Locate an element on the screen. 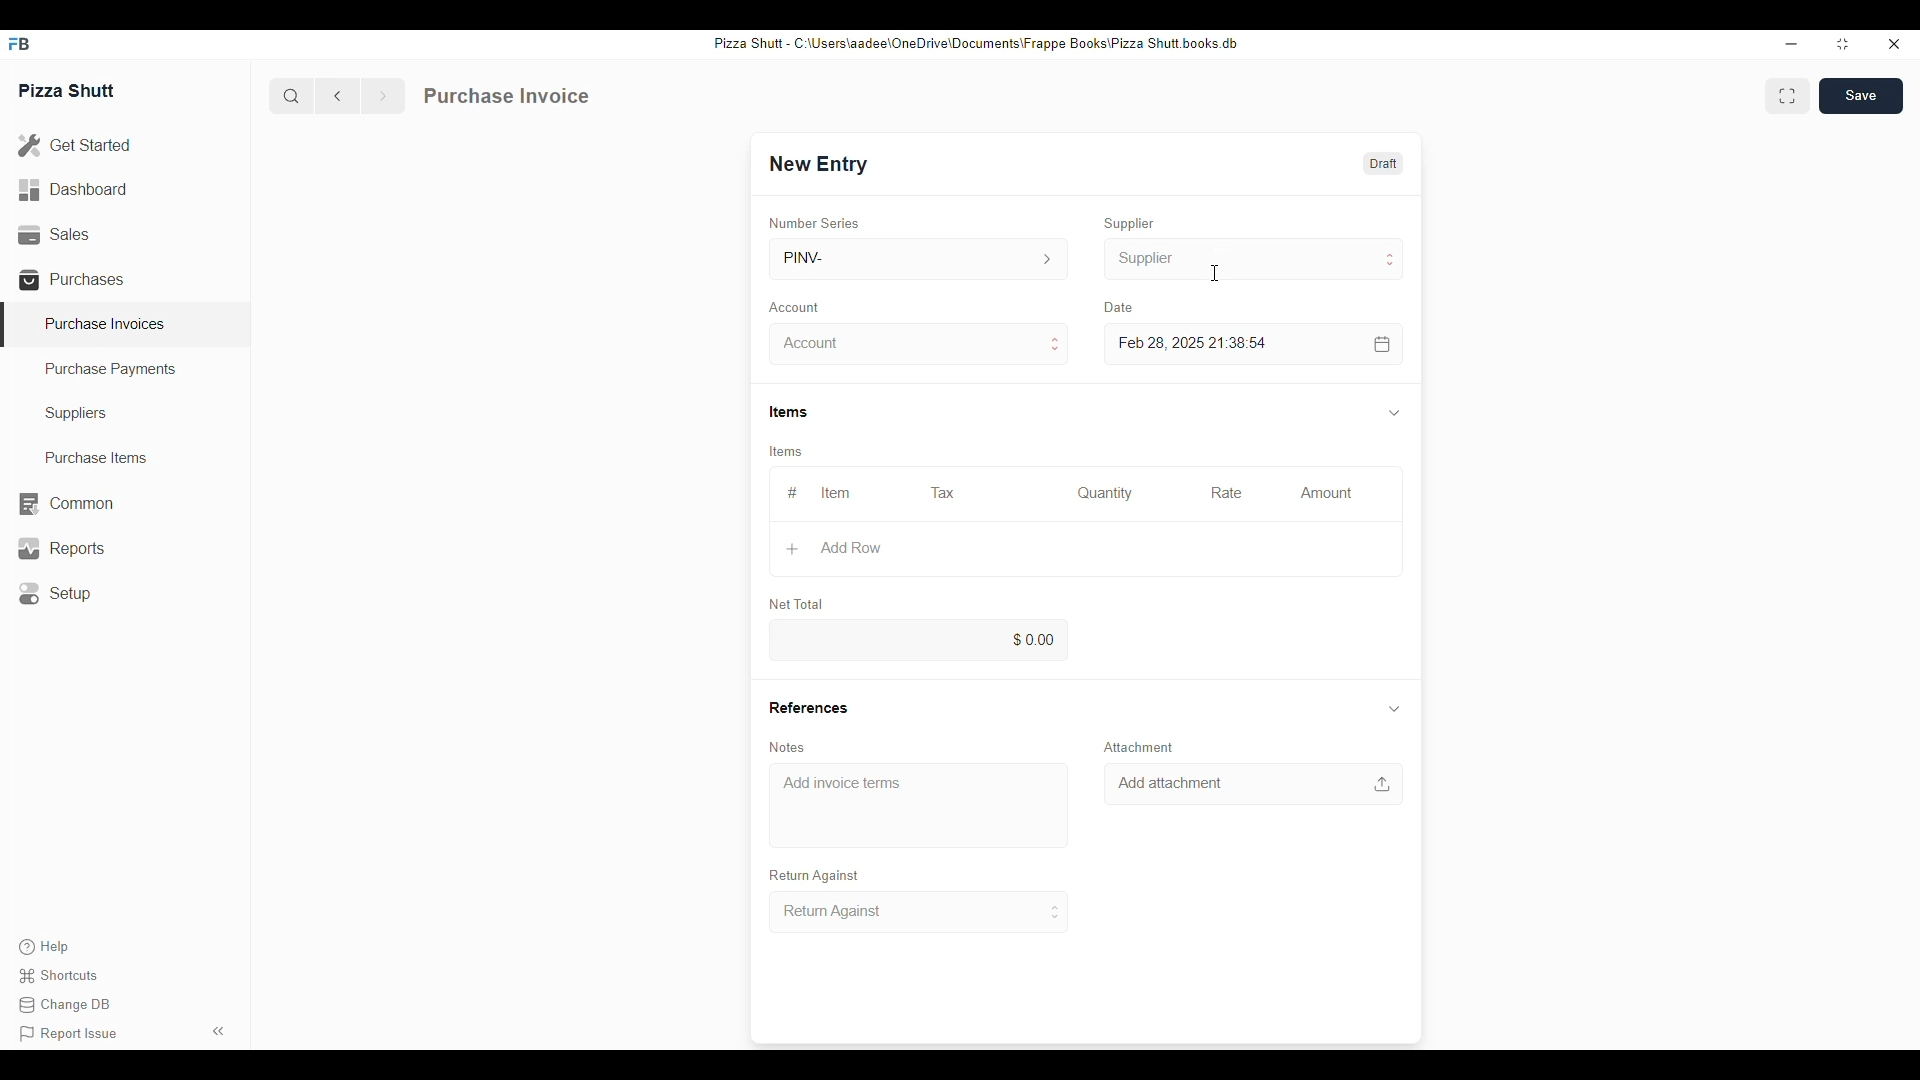  down is located at coordinates (1392, 710).